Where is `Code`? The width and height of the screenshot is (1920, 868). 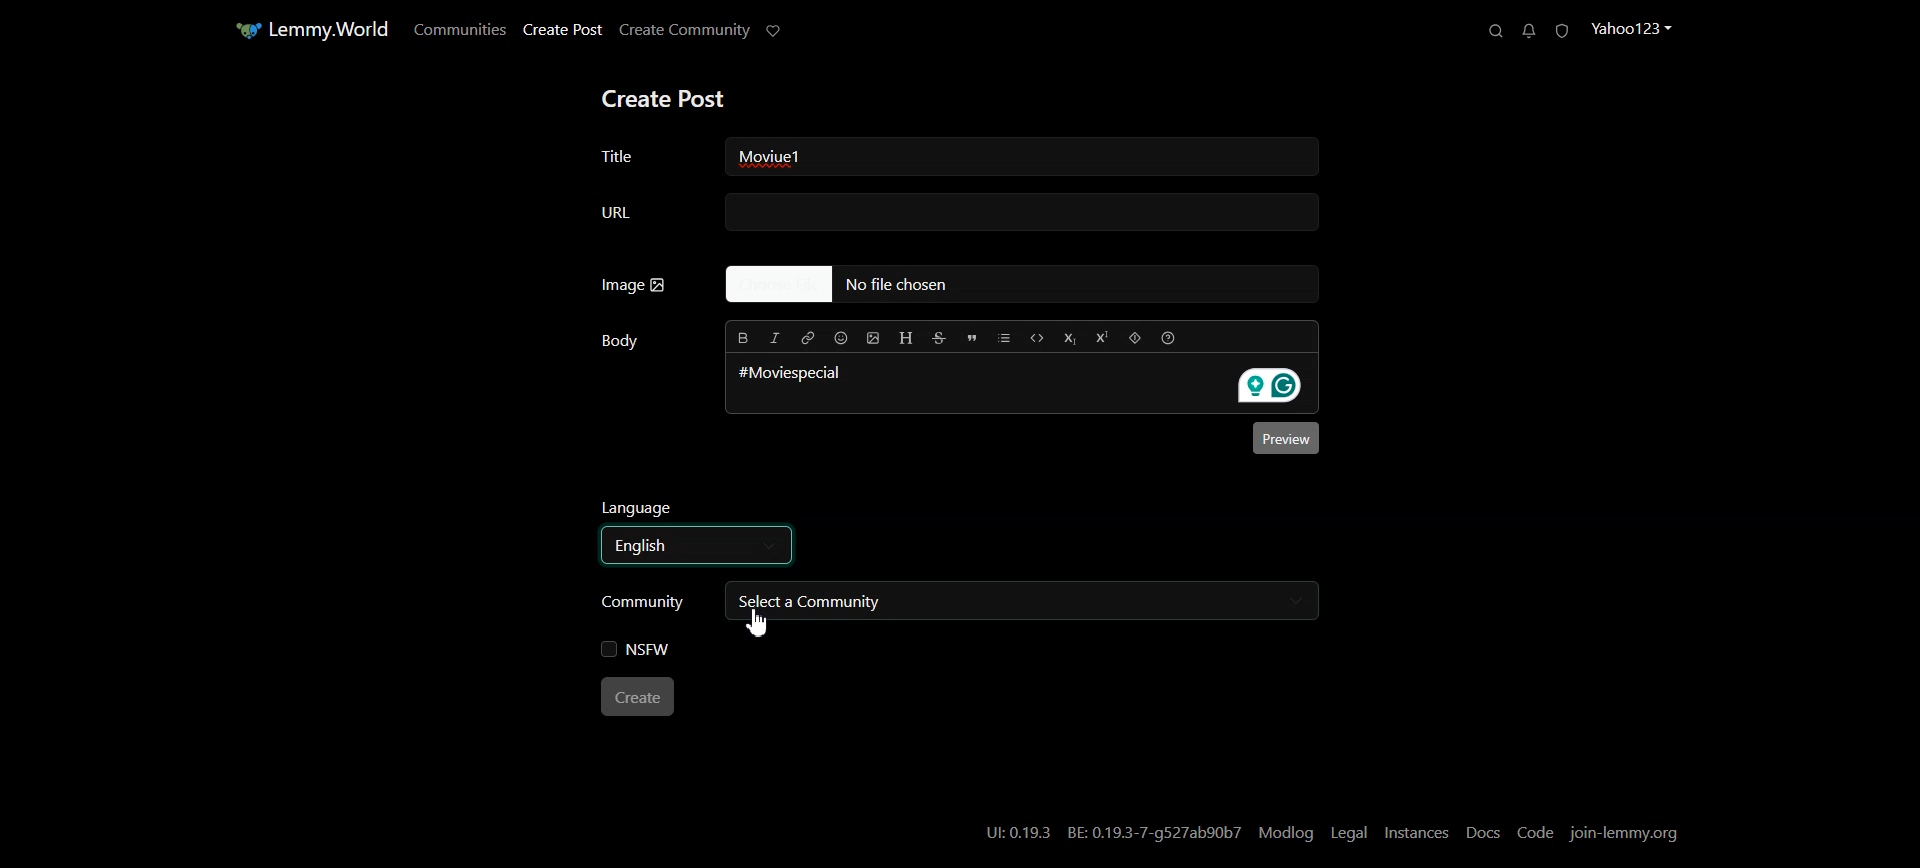
Code is located at coordinates (1537, 832).